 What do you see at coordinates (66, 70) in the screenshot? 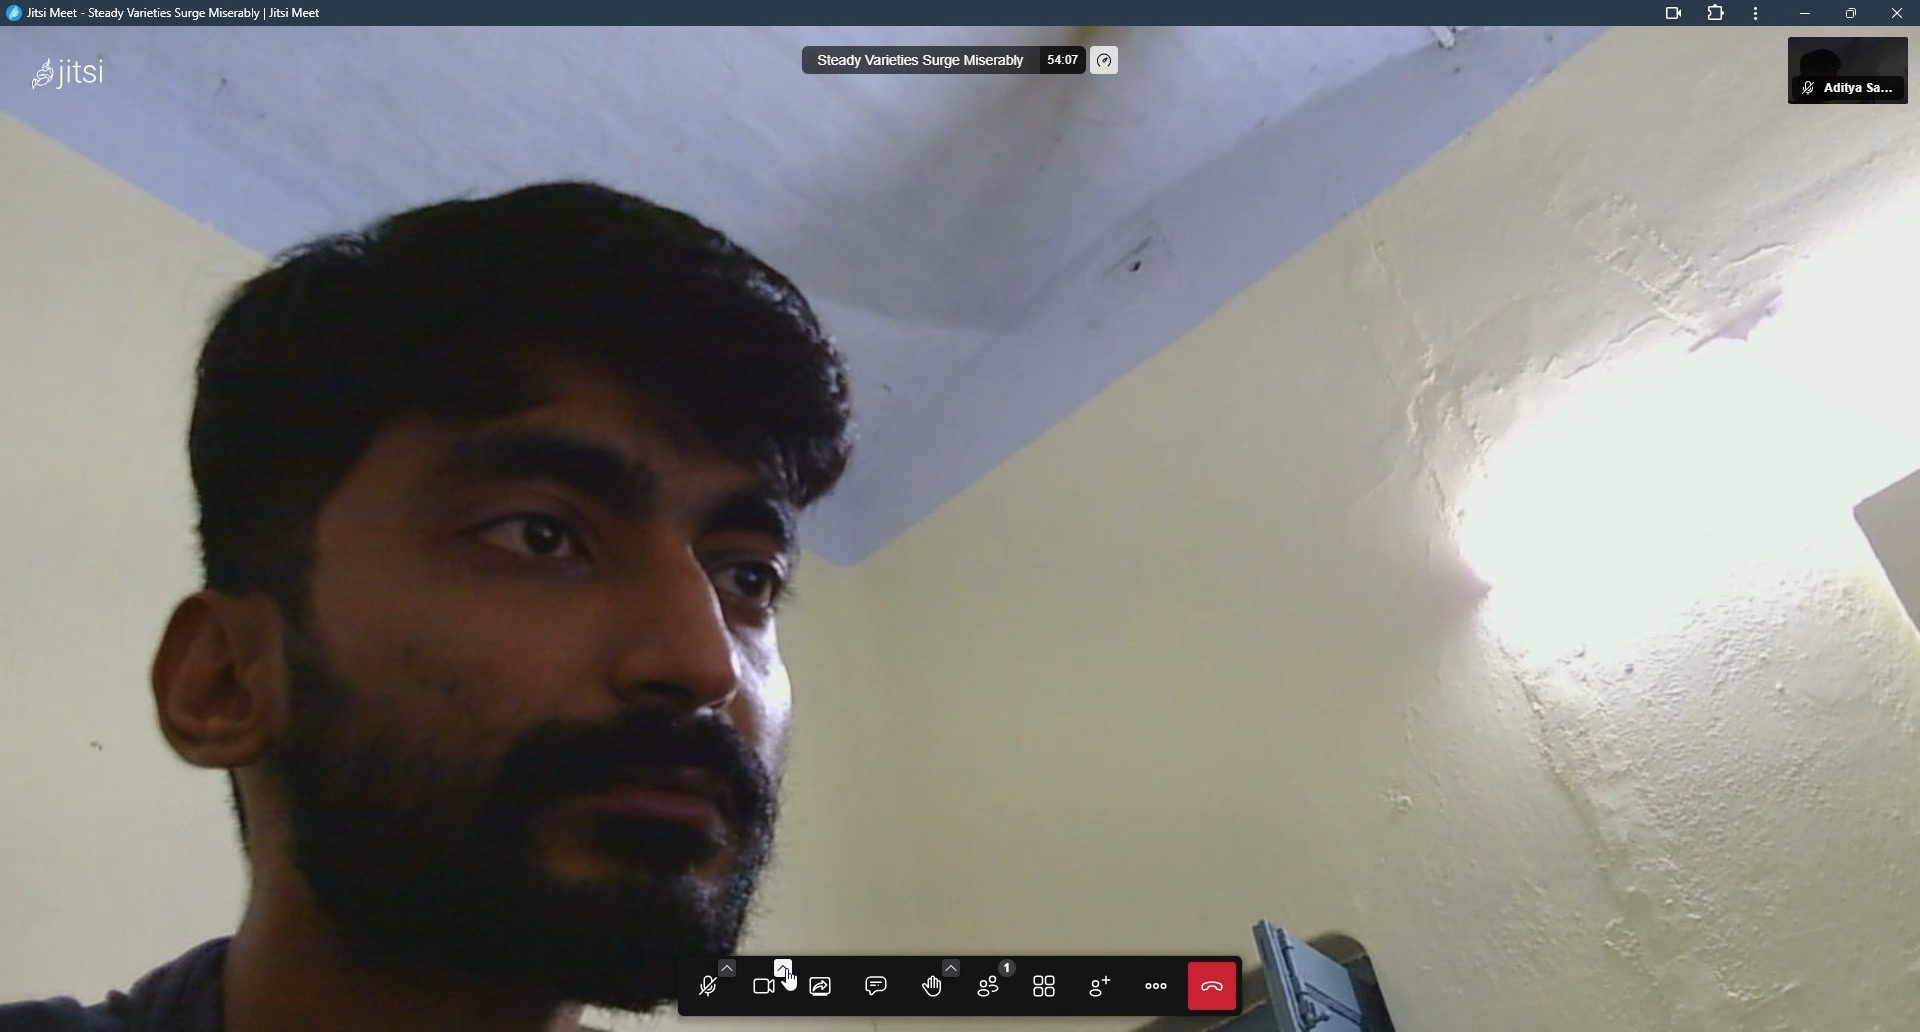
I see `jitsi` at bounding box center [66, 70].